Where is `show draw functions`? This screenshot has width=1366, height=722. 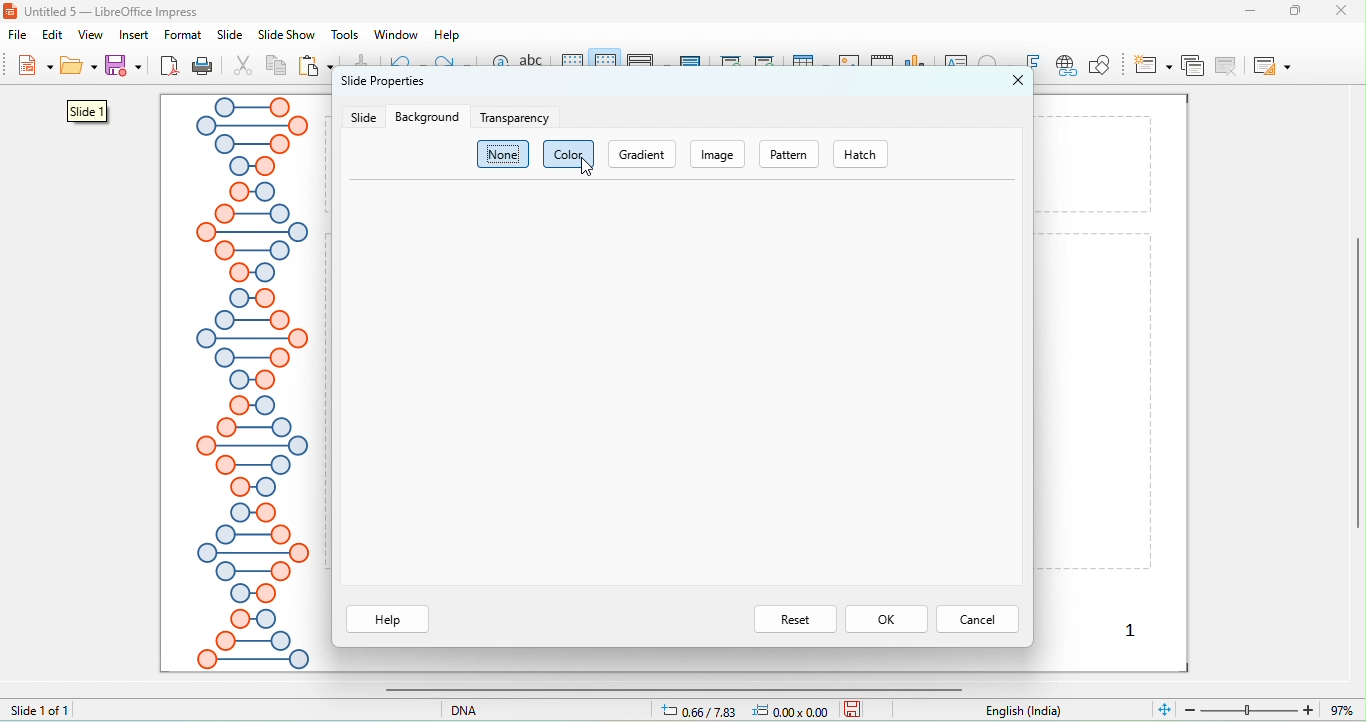
show draw functions is located at coordinates (1099, 65).